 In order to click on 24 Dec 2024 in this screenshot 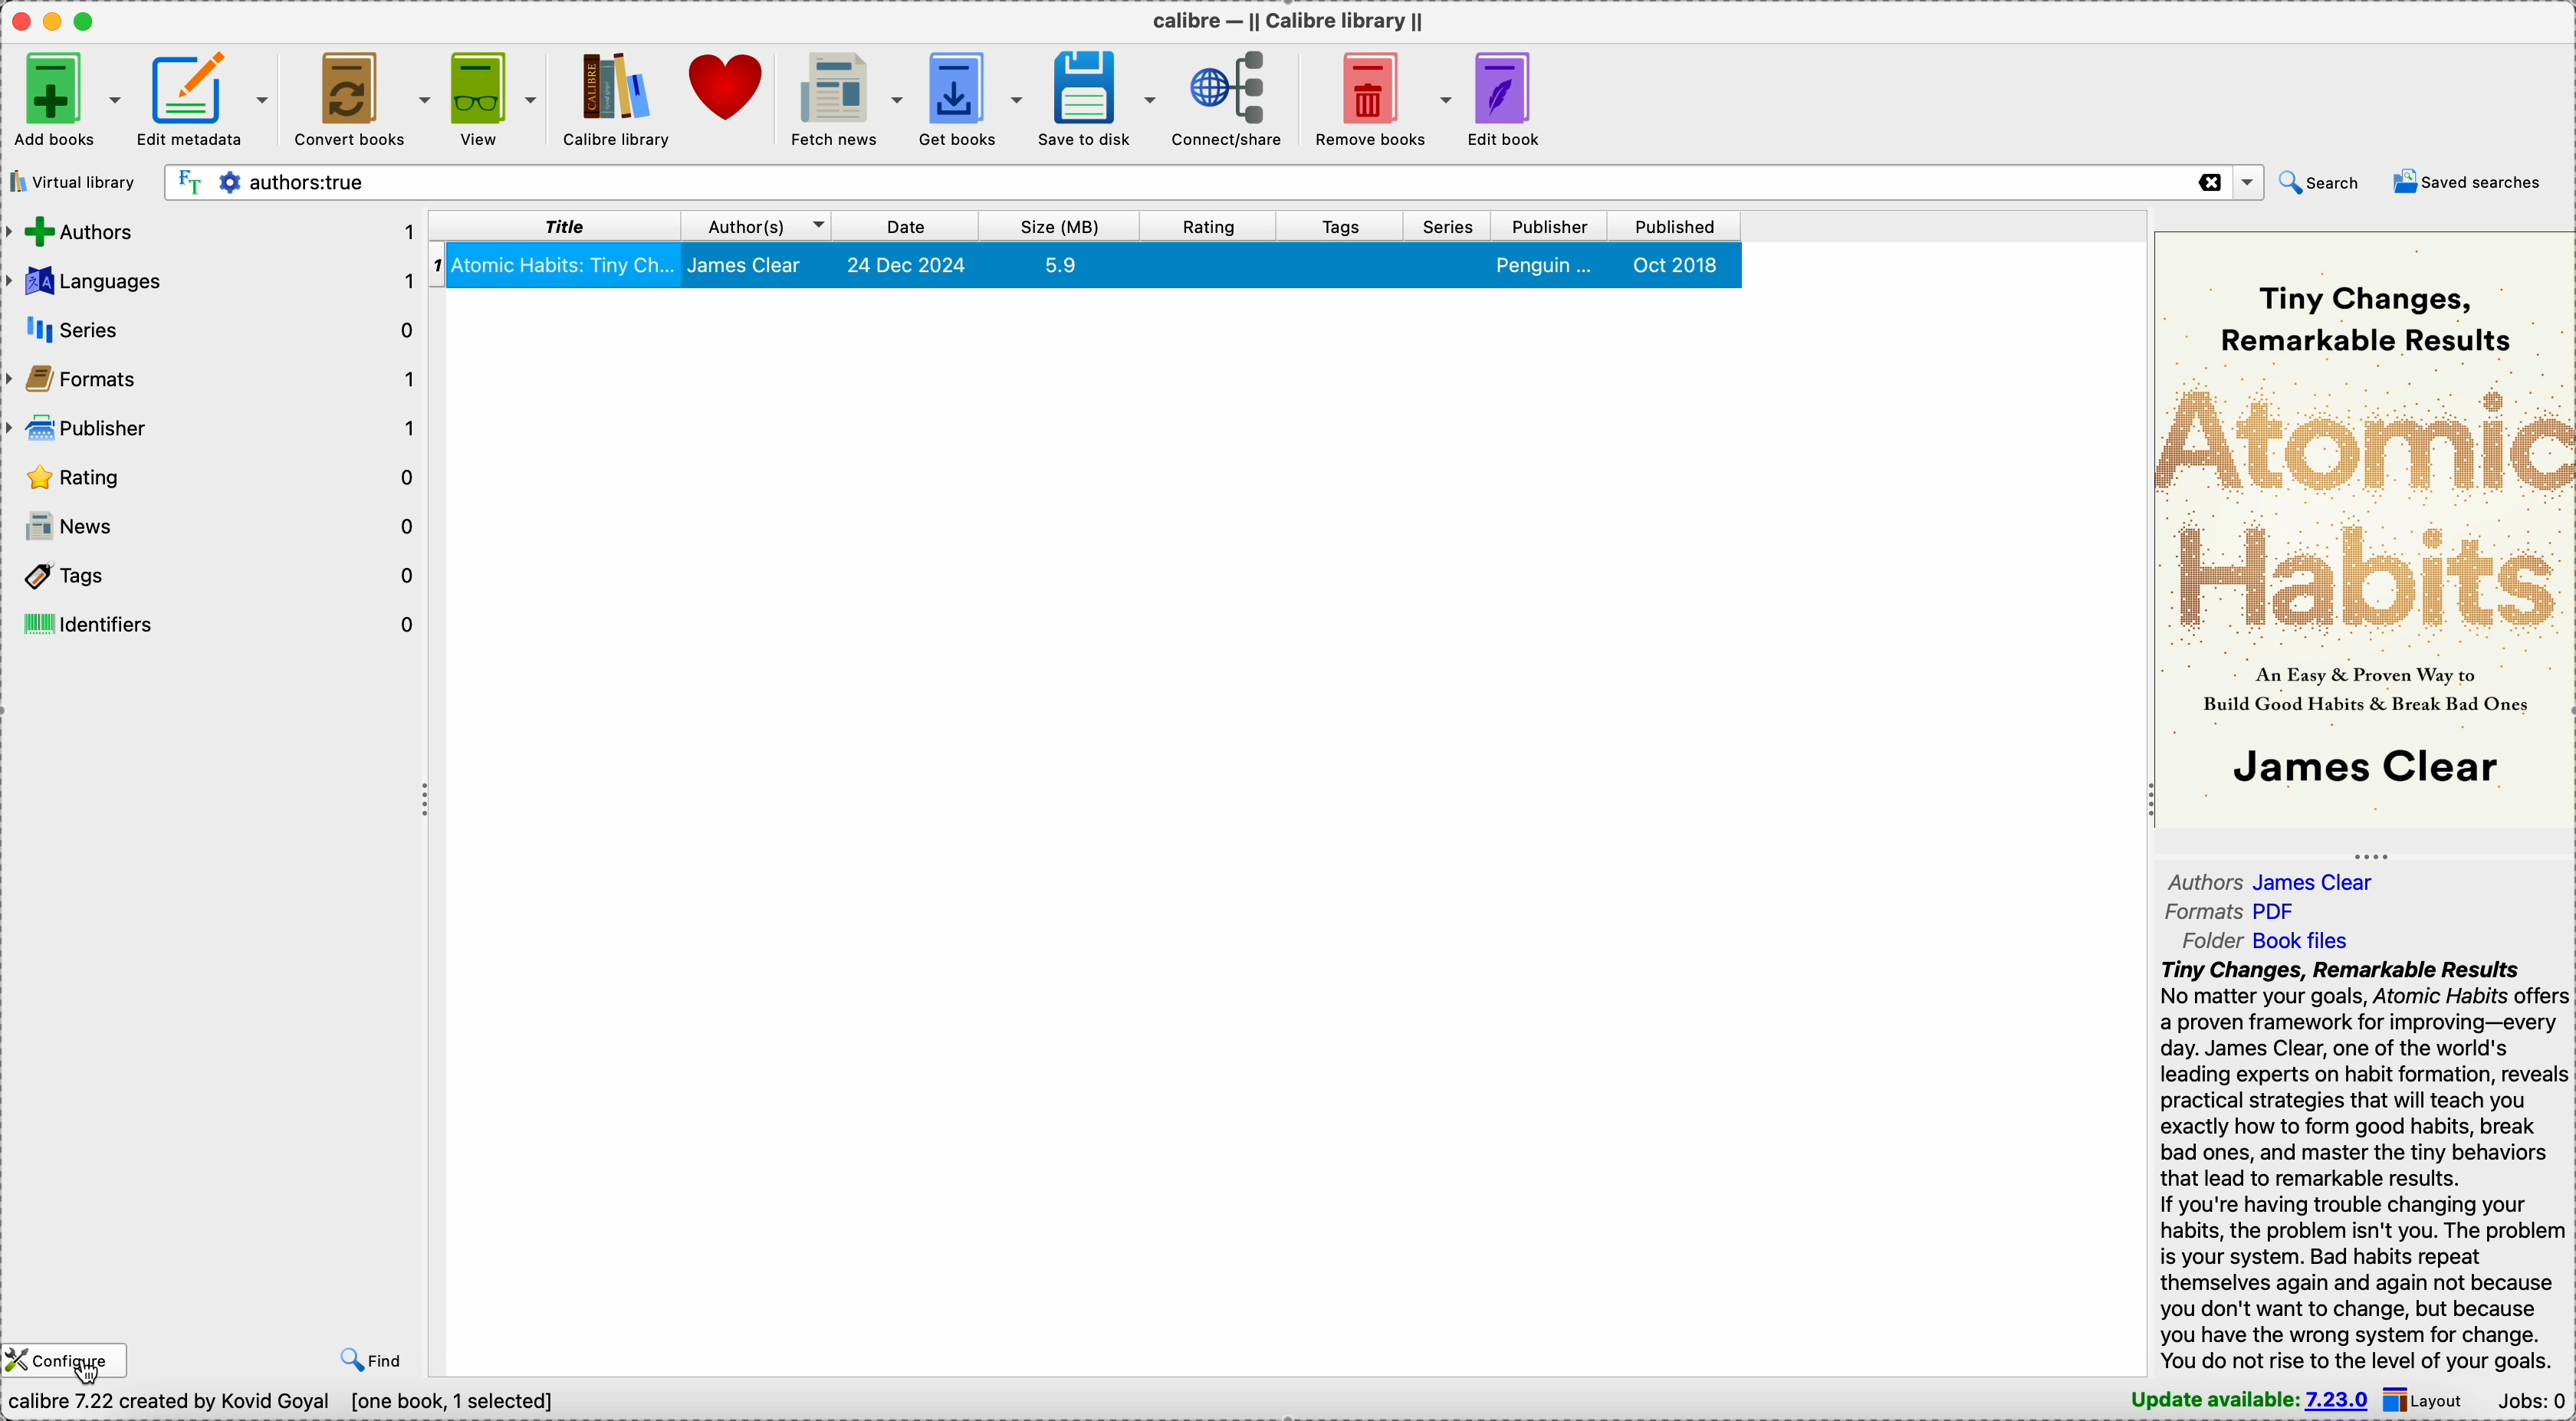, I will do `click(909, 267)`.